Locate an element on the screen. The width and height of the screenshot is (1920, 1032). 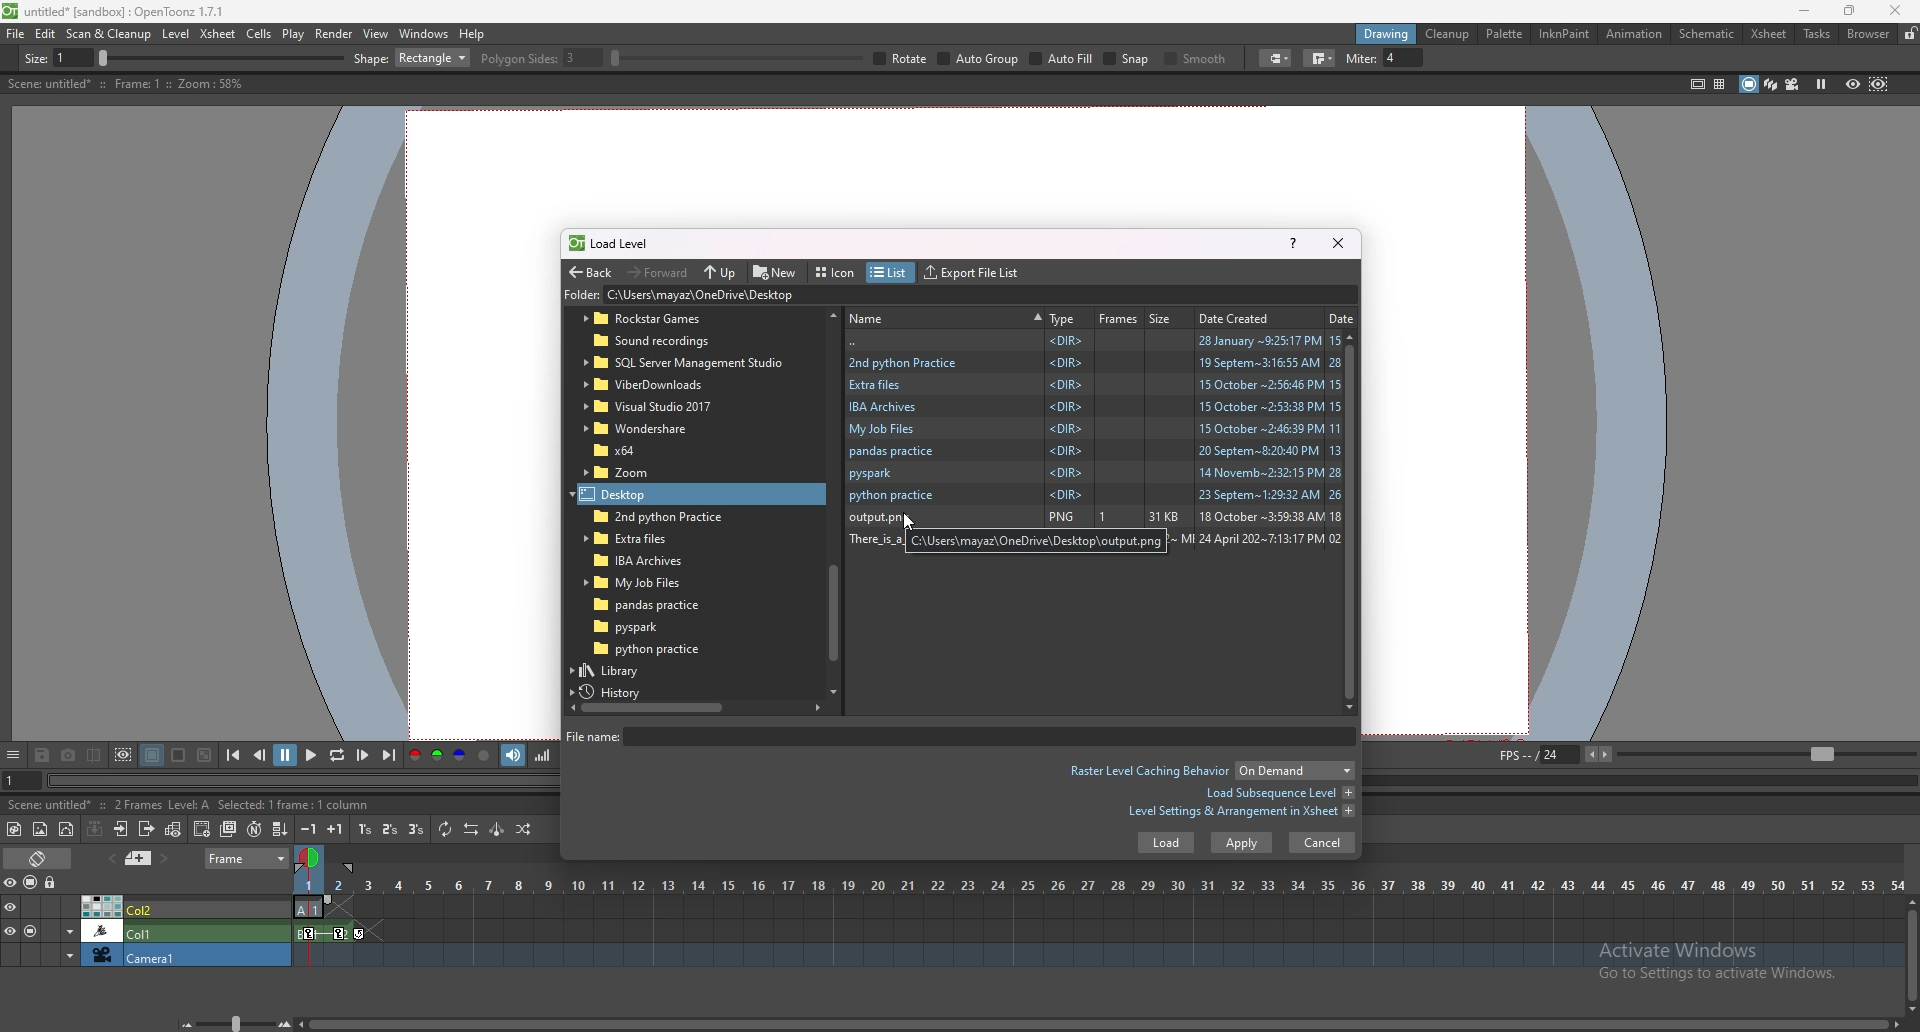
drawing is located at coordinates (1387, 33).